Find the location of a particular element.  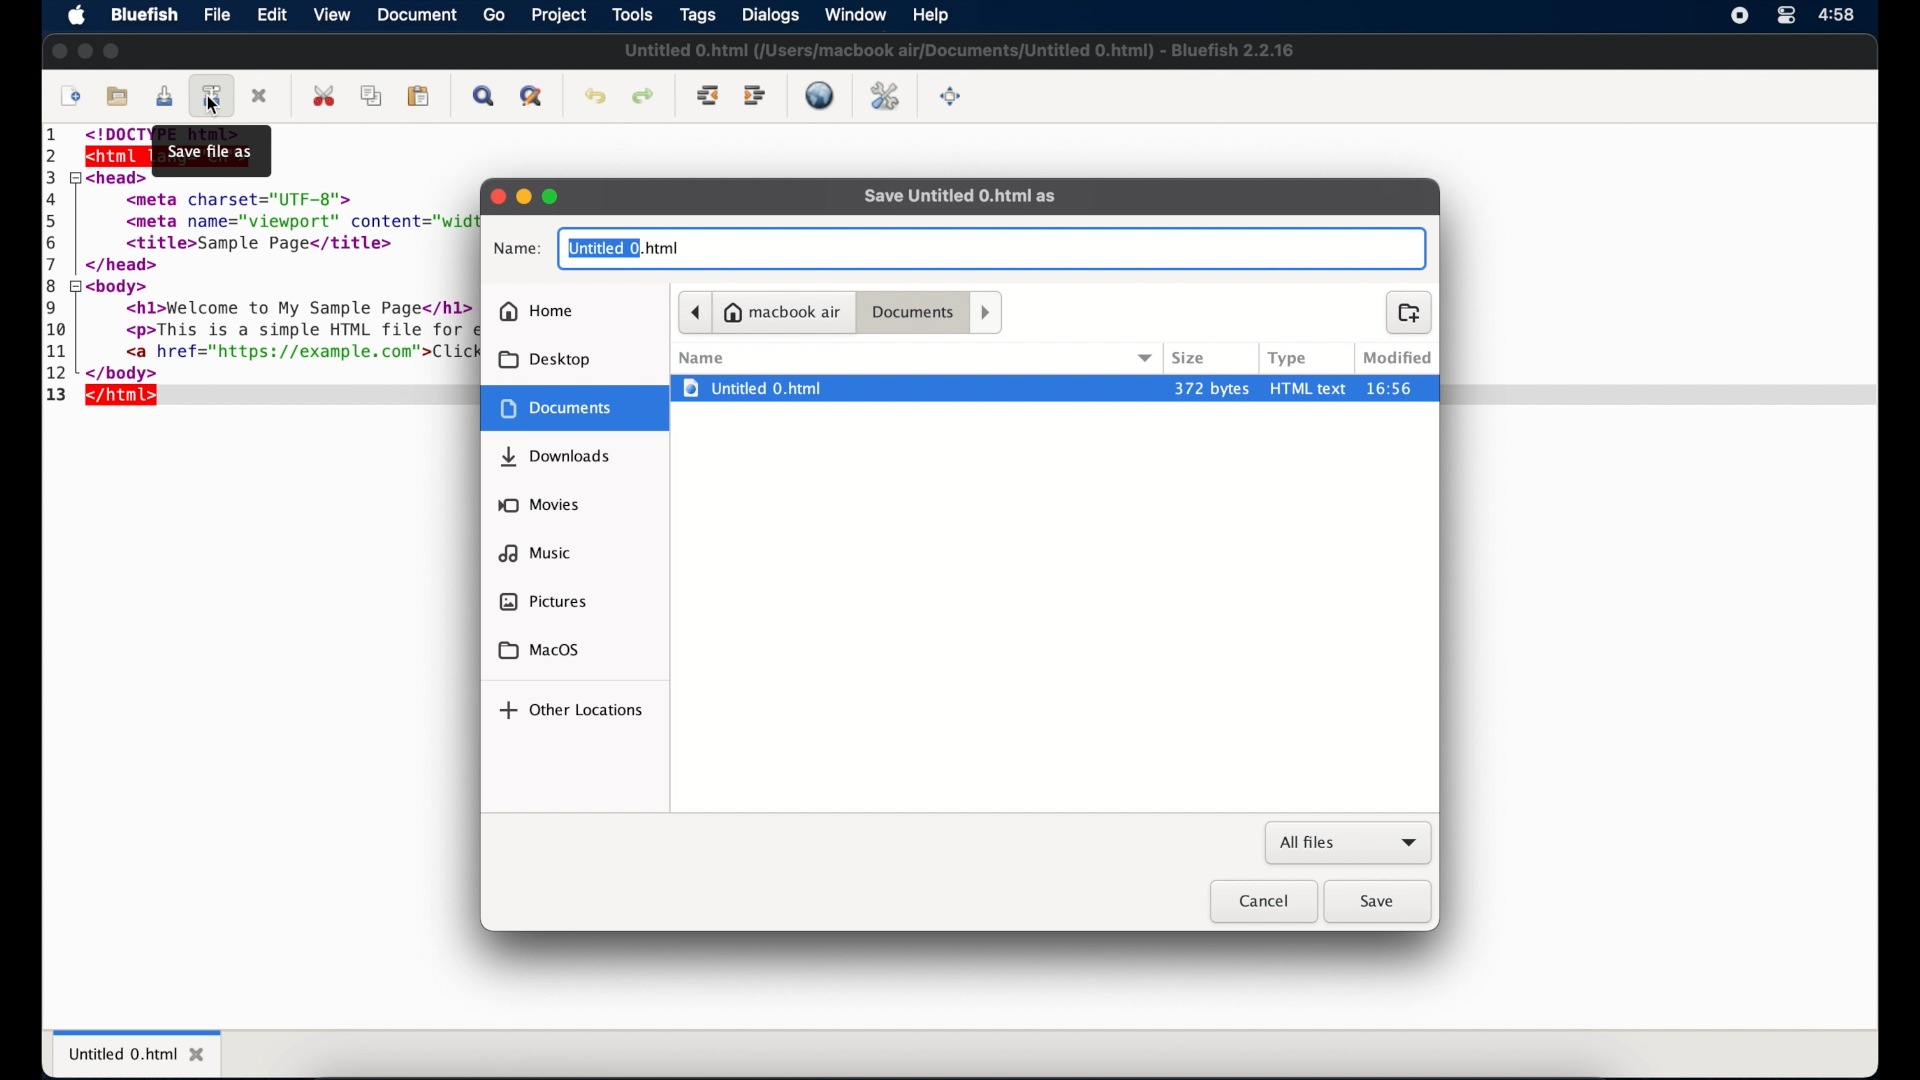

live preview is located at coordinates (819, 95).